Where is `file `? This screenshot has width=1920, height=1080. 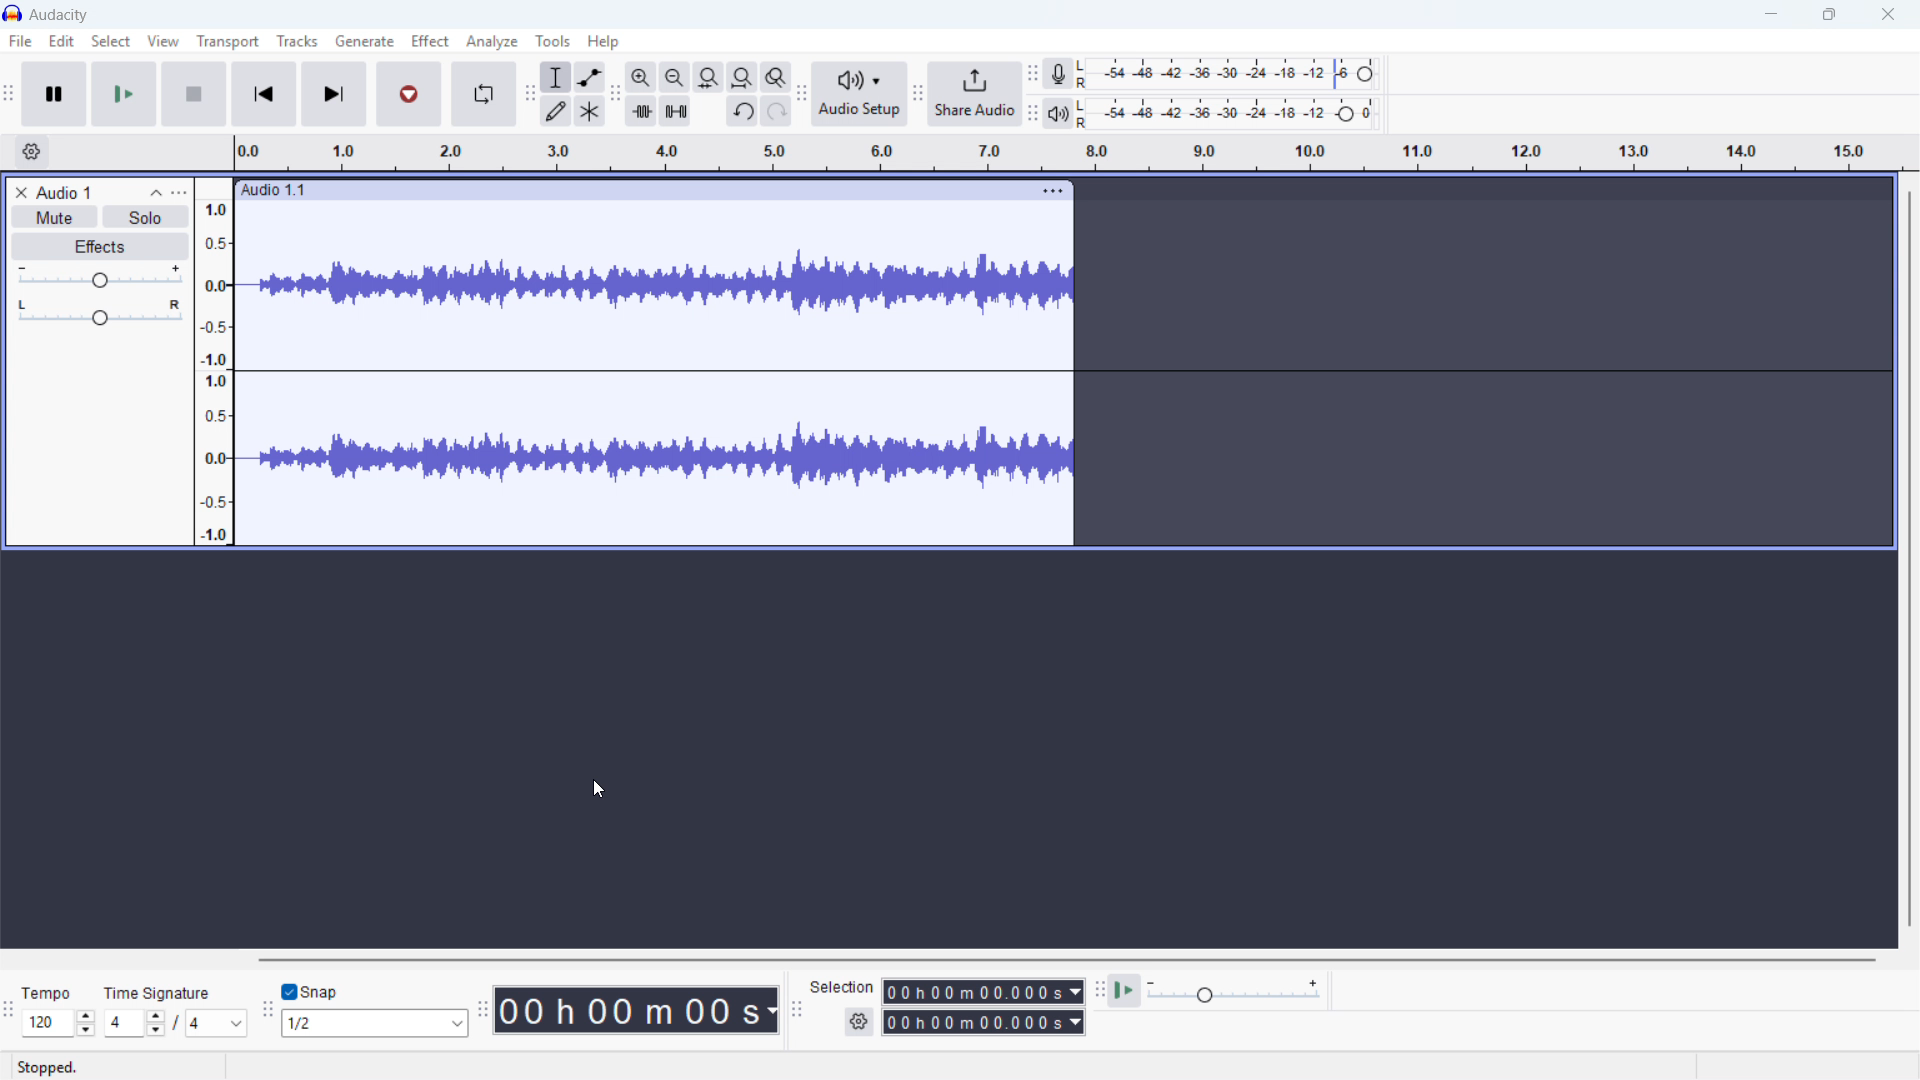
file  is located at coordinates (20, 43).